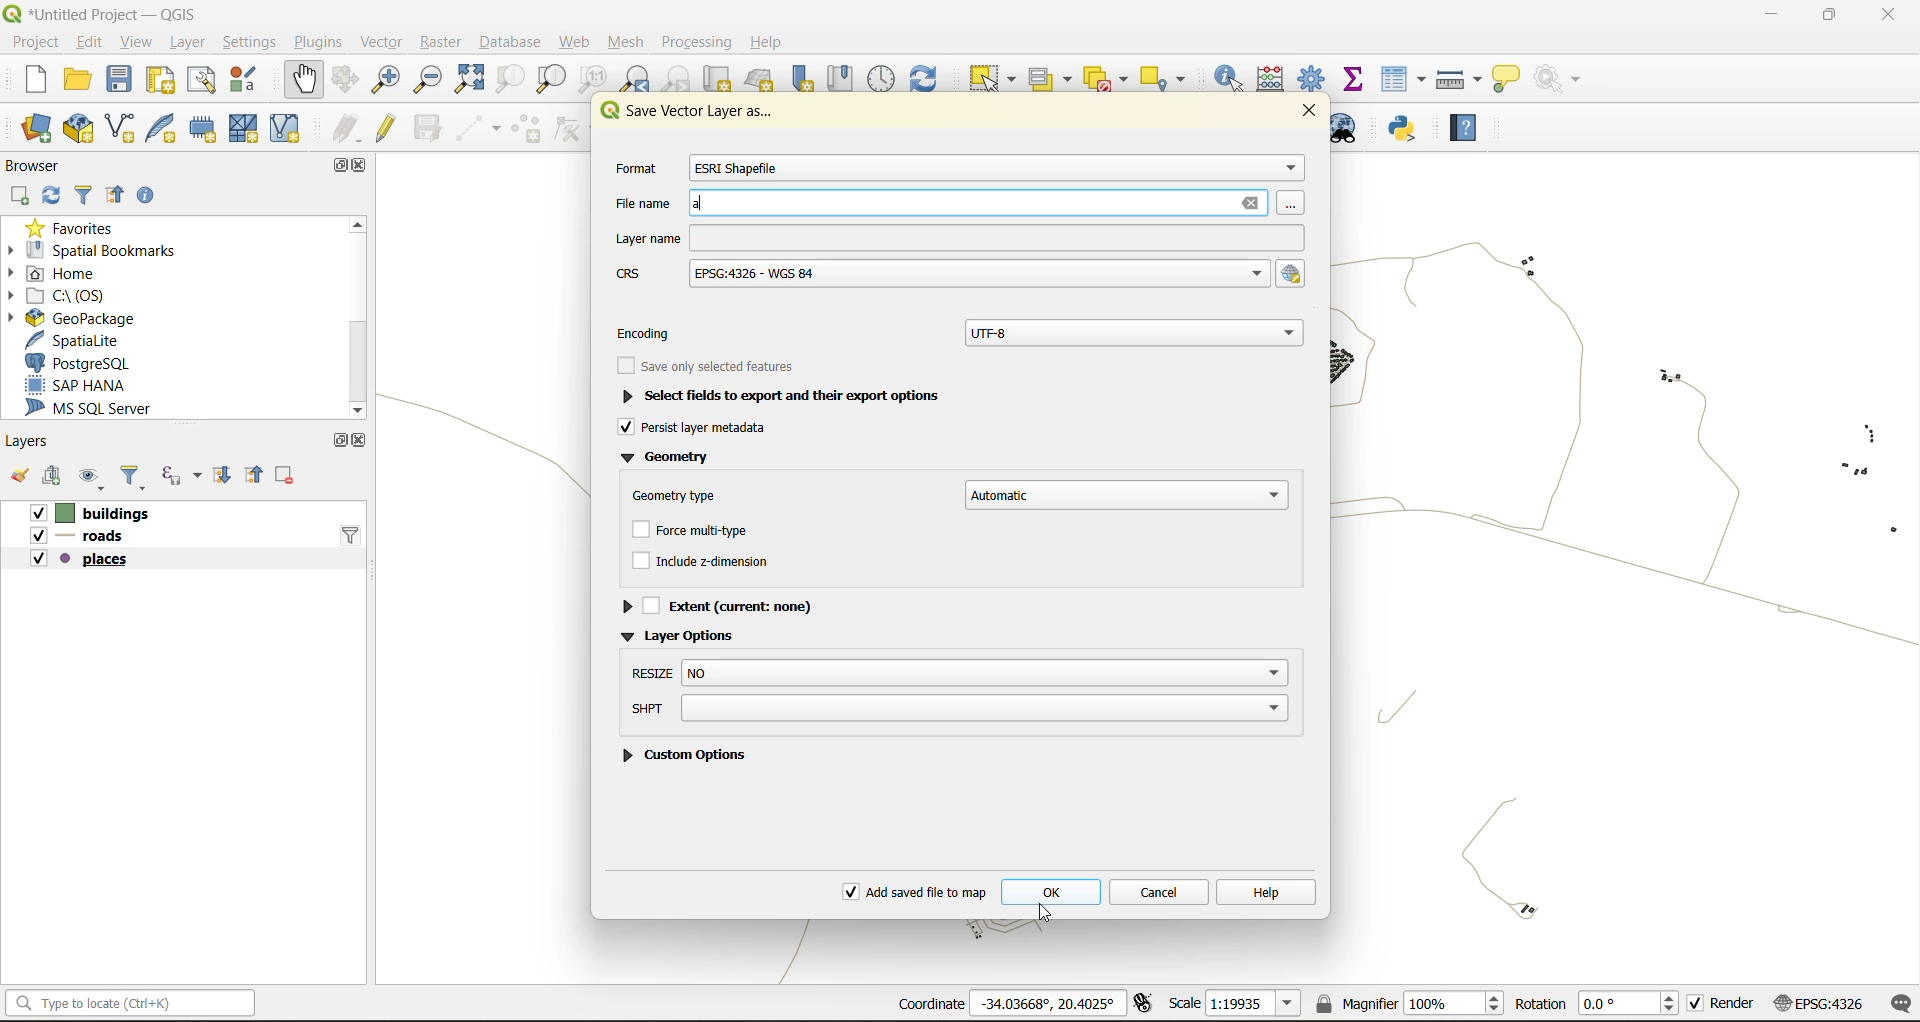 The image size is (1920, 1022). I want to click on , so click(956, 275).